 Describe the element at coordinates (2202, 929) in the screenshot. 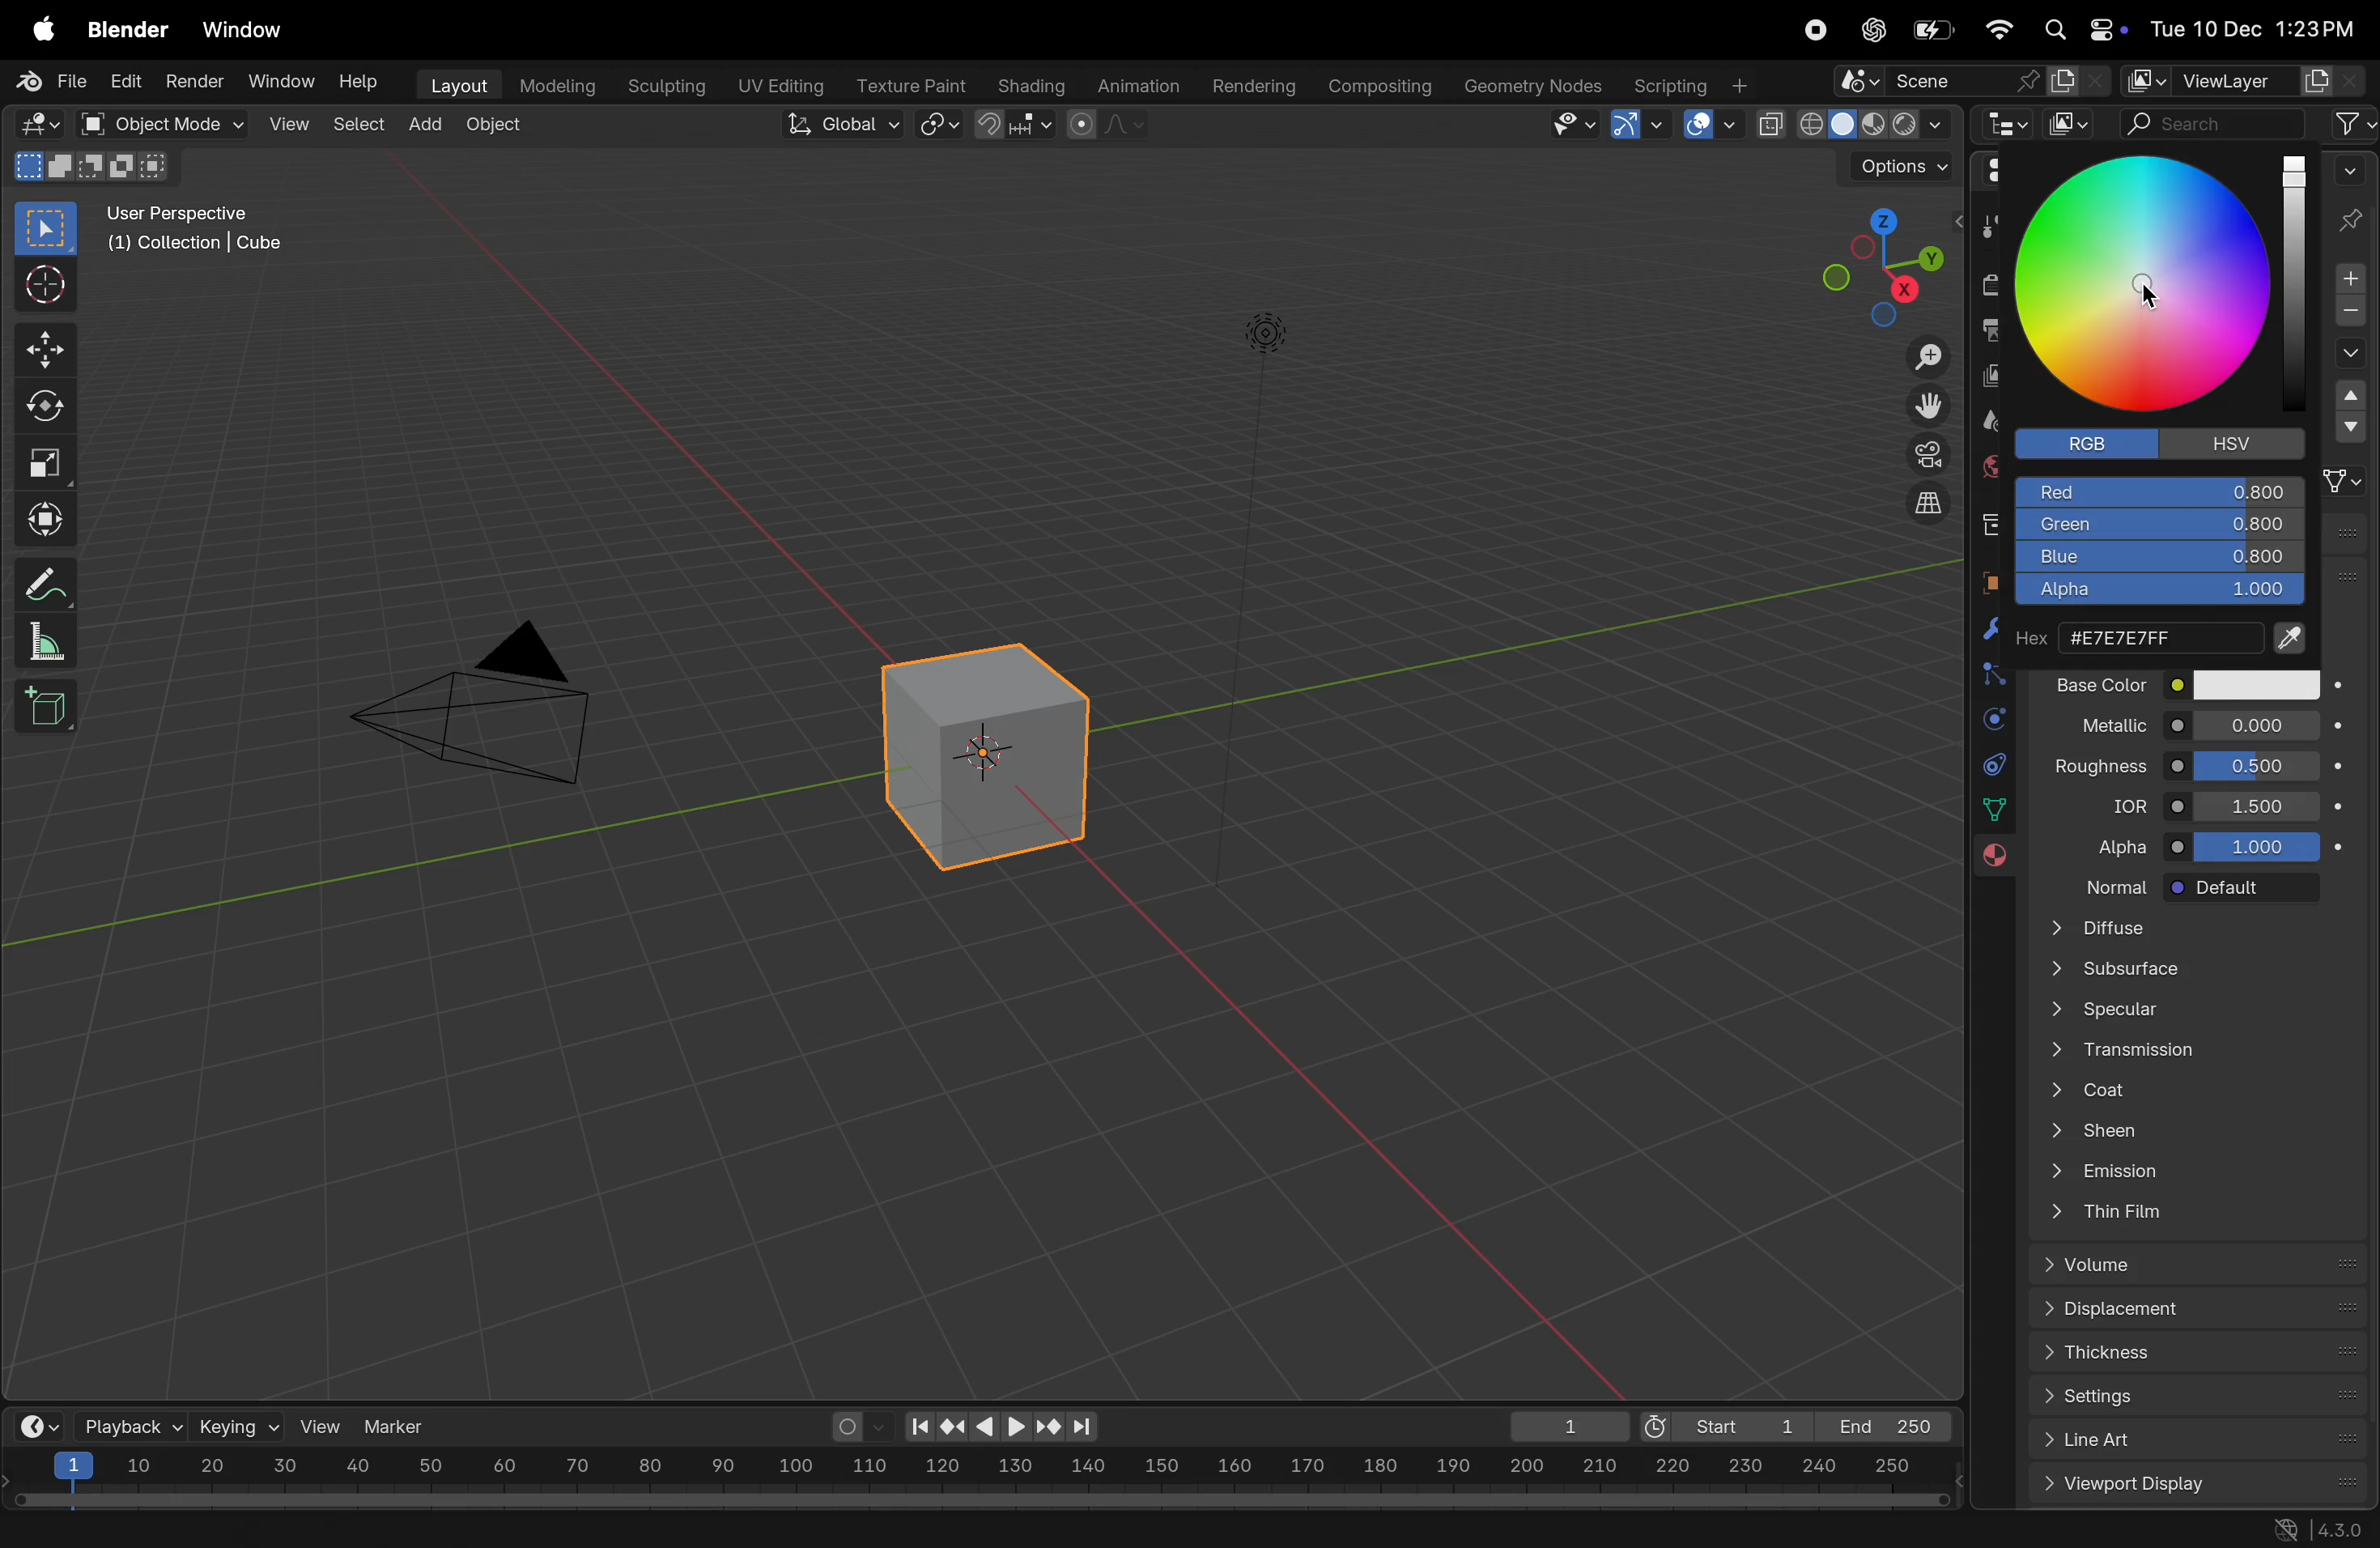

I see `diffuse` at that location.